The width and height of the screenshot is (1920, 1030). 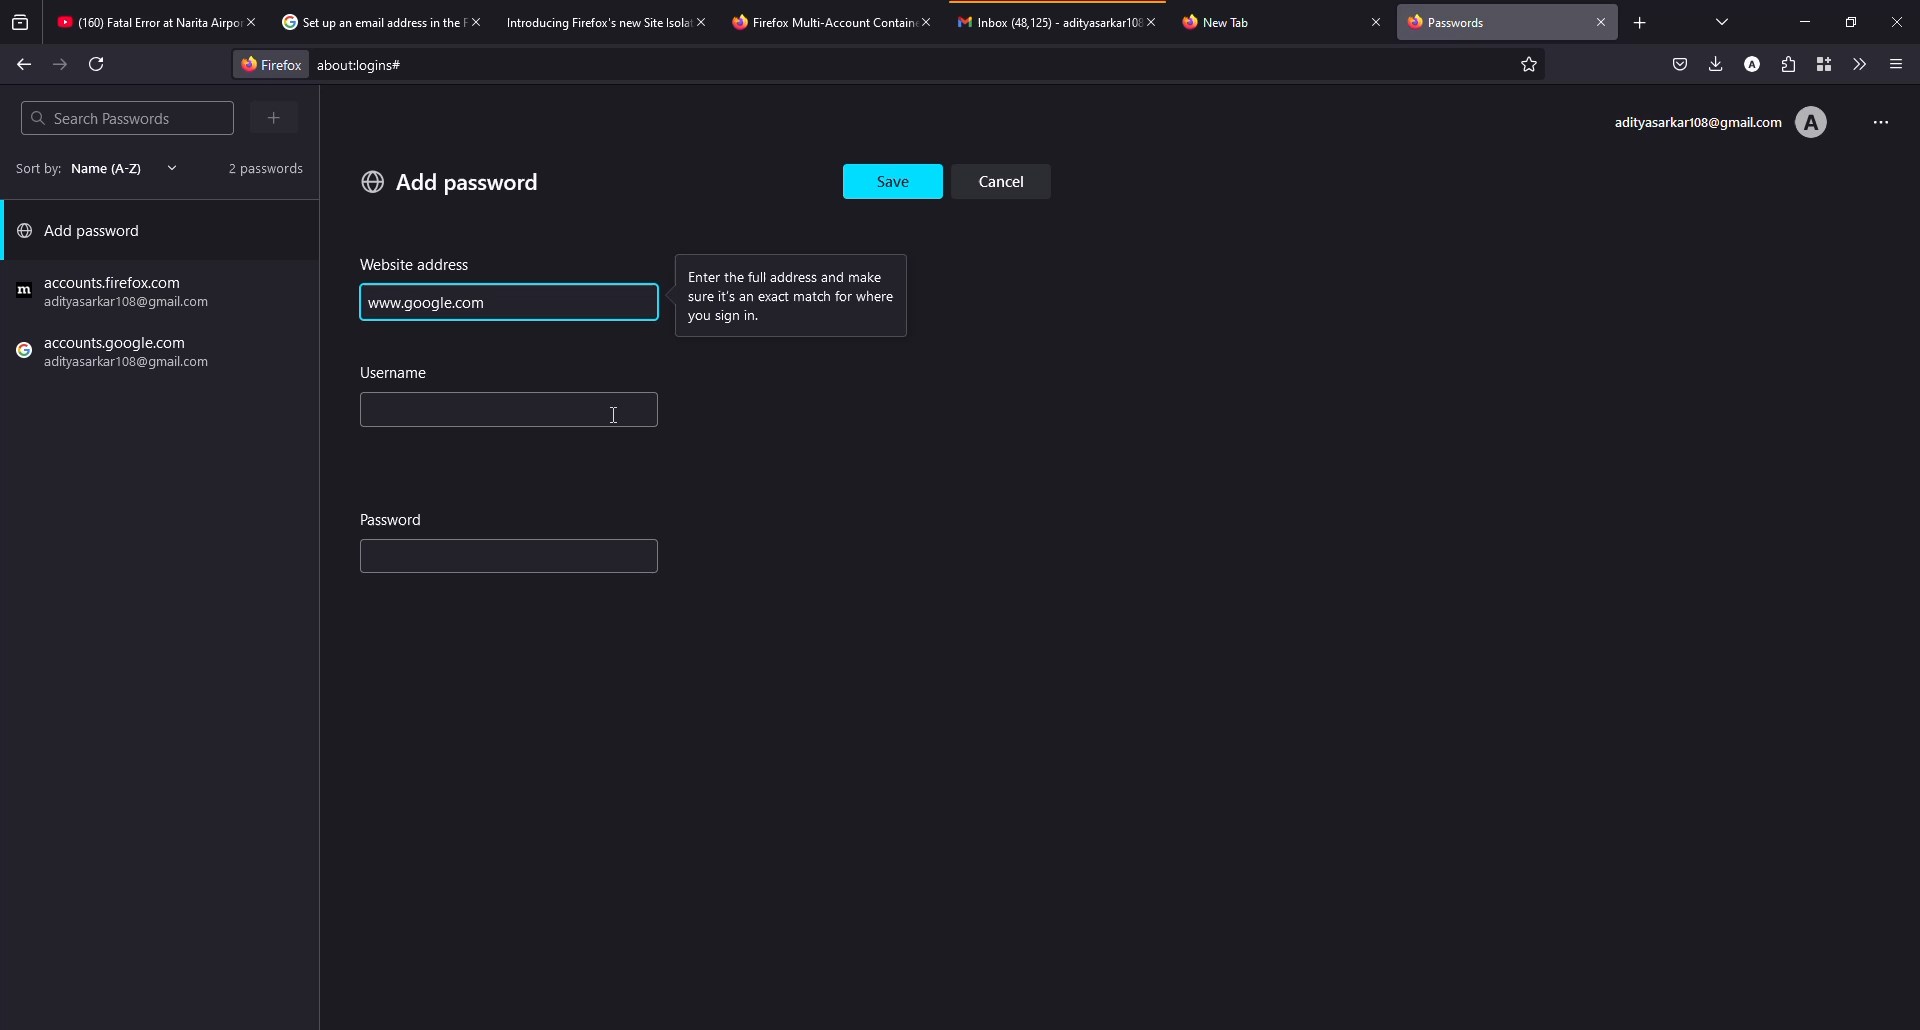 I want to click on type, so click(x=466, y=560).